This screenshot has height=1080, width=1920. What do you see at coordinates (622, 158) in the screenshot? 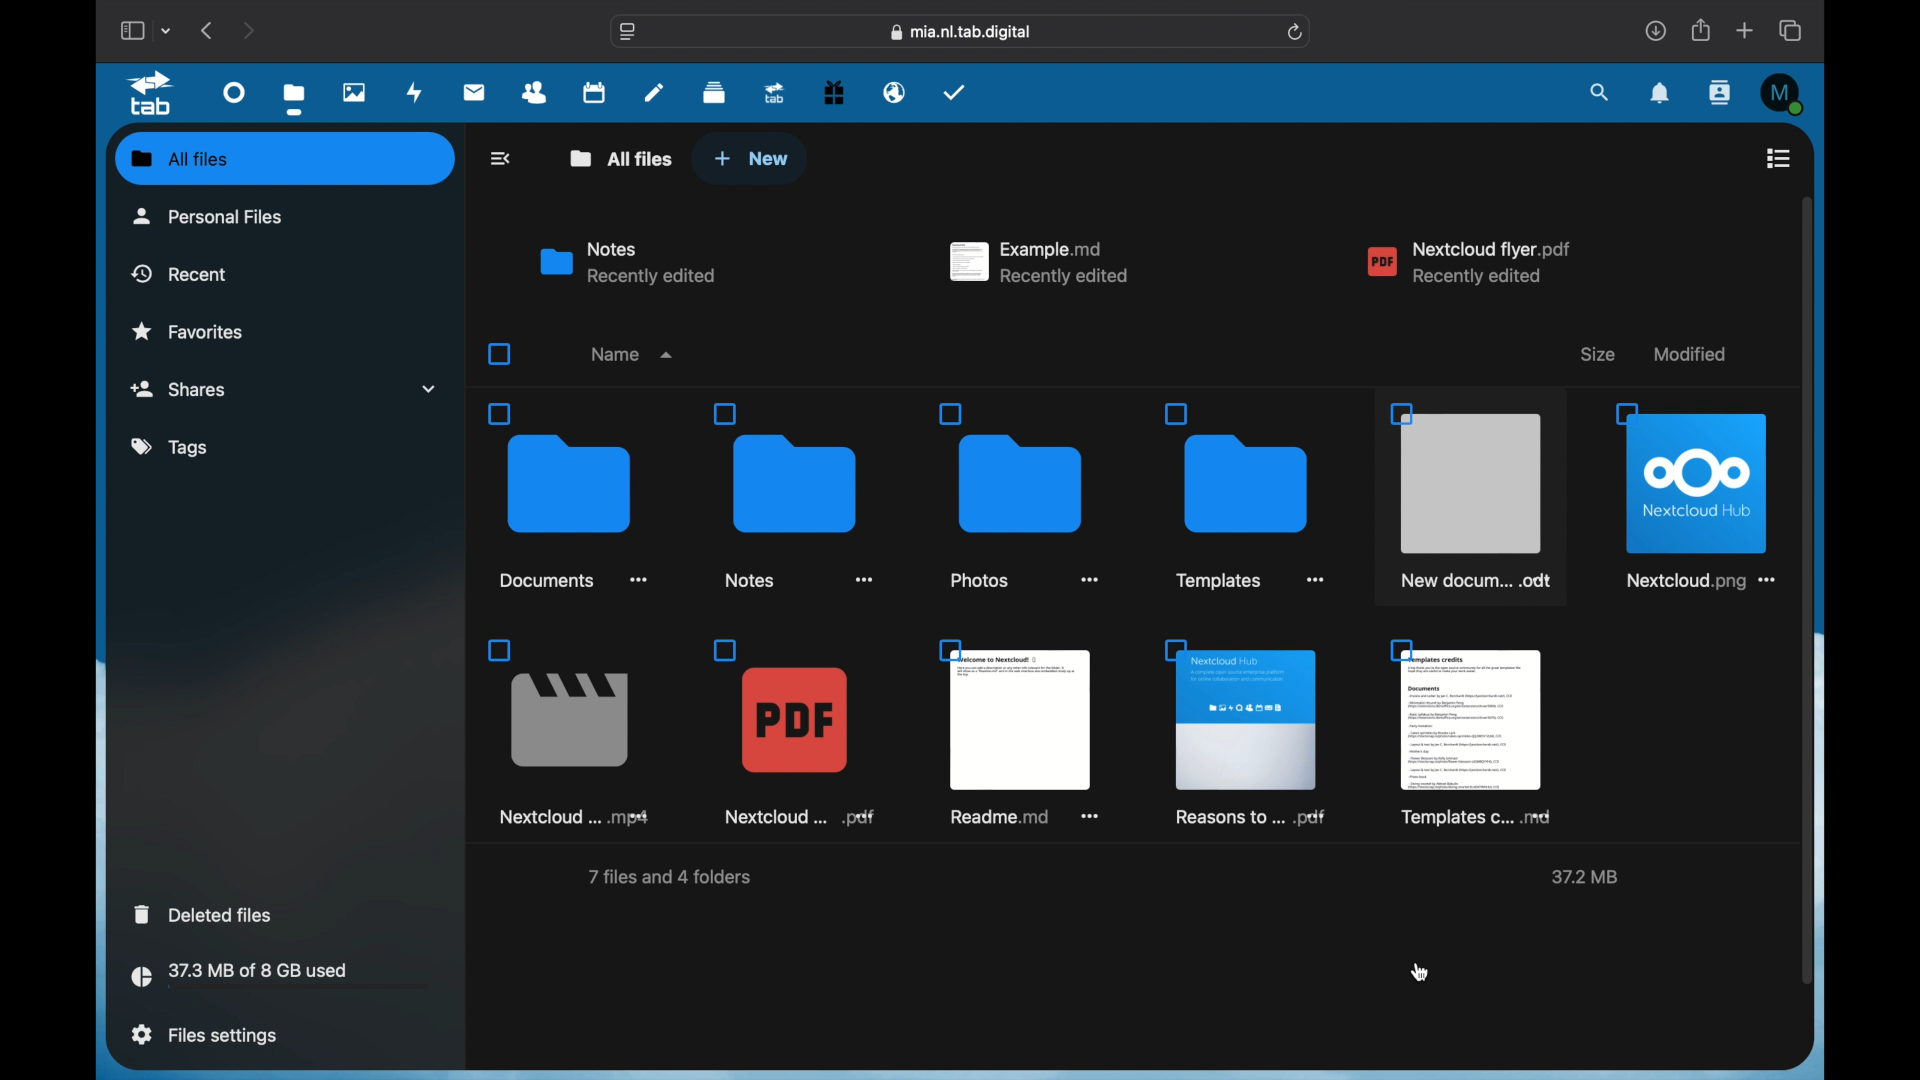
I see `all files` at bounding box center [622, 158].